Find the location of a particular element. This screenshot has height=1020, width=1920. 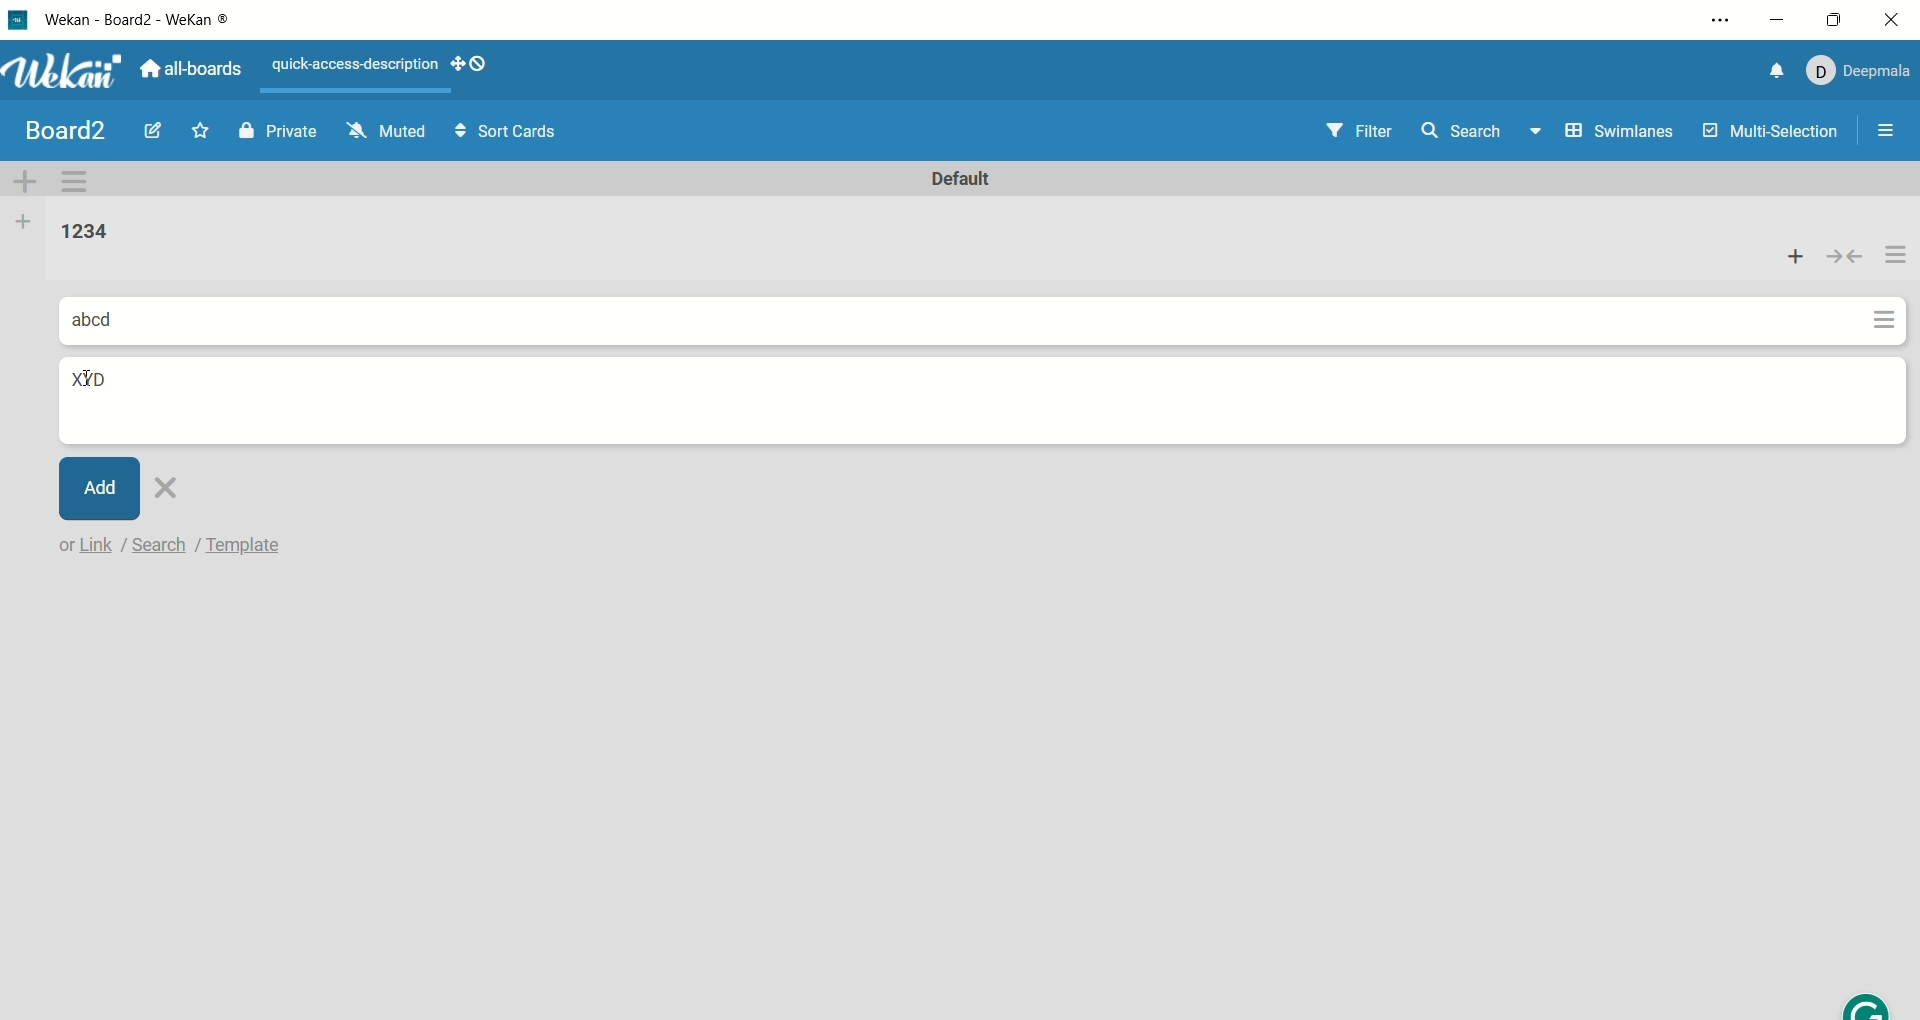

close is located at coordinates (184, 492).